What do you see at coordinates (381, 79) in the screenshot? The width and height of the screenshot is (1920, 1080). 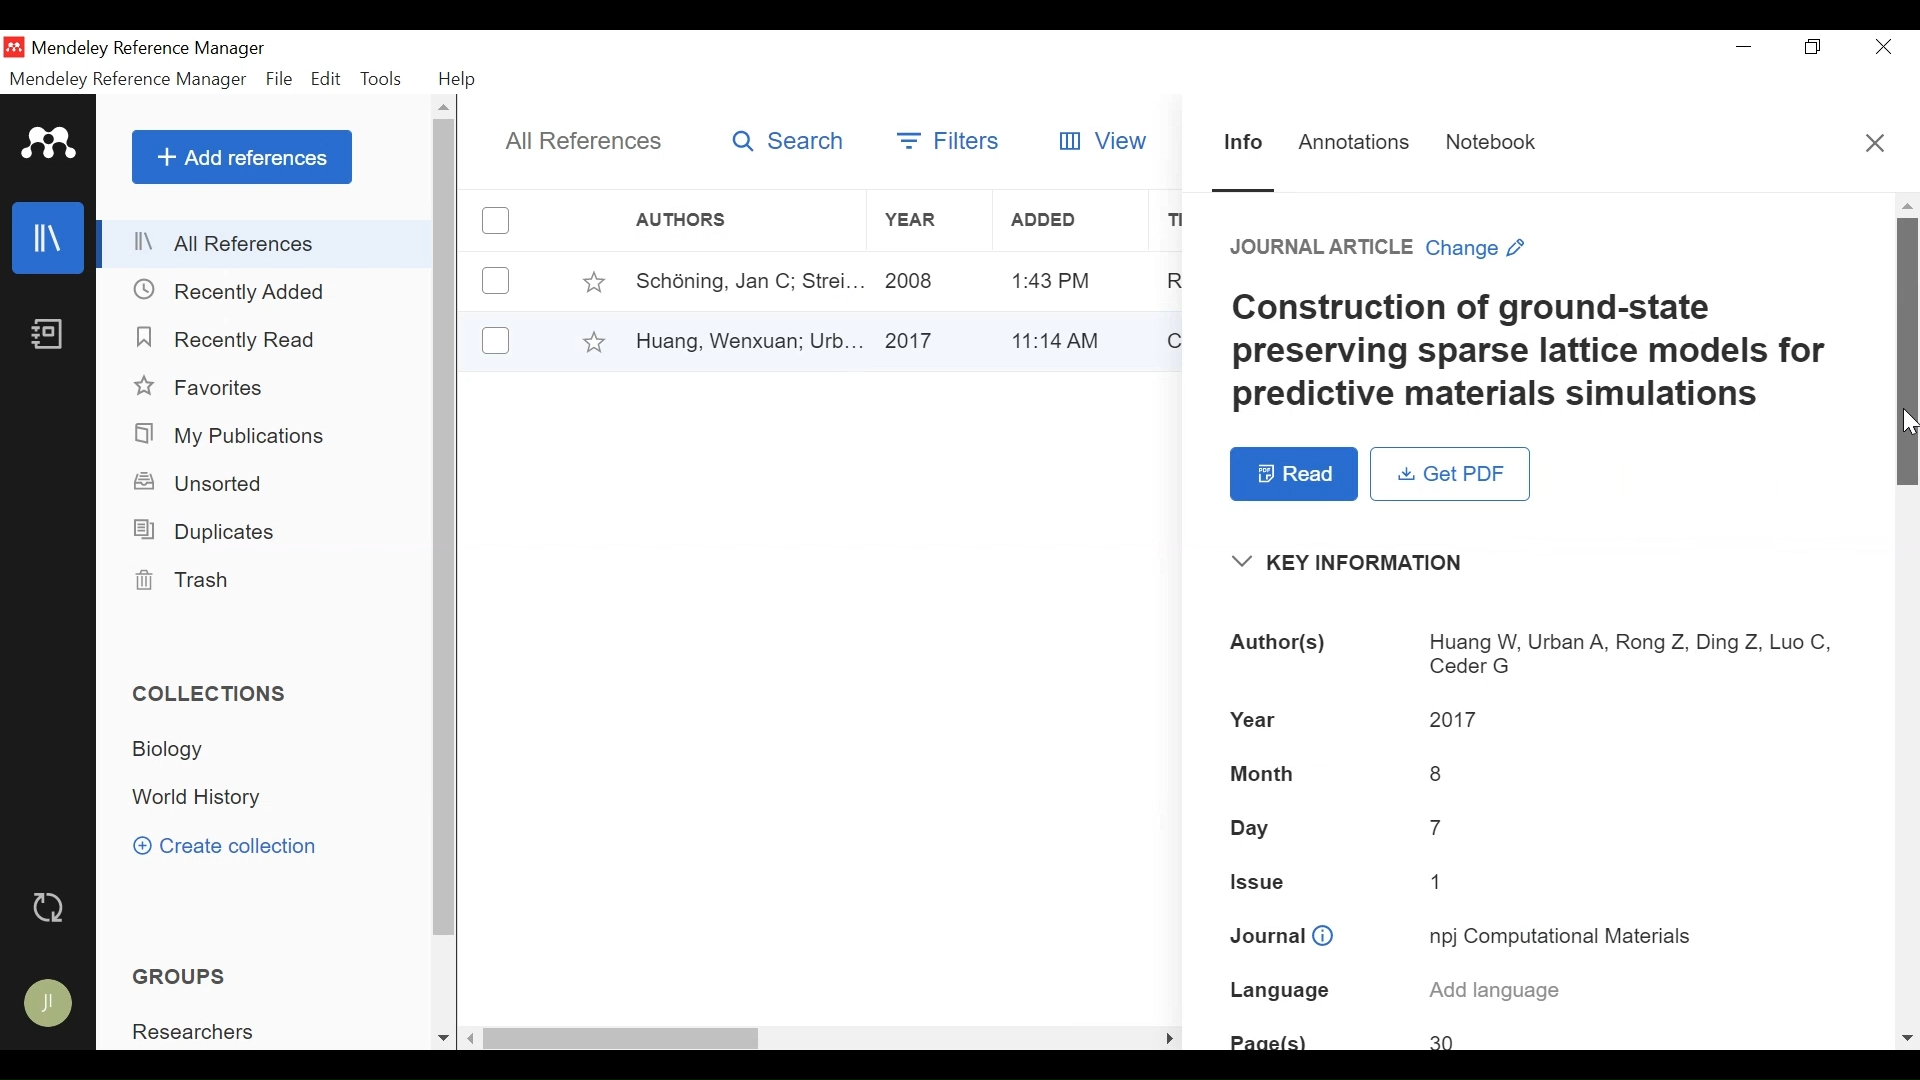 I see `Tools` at bounding box center [381, 79].